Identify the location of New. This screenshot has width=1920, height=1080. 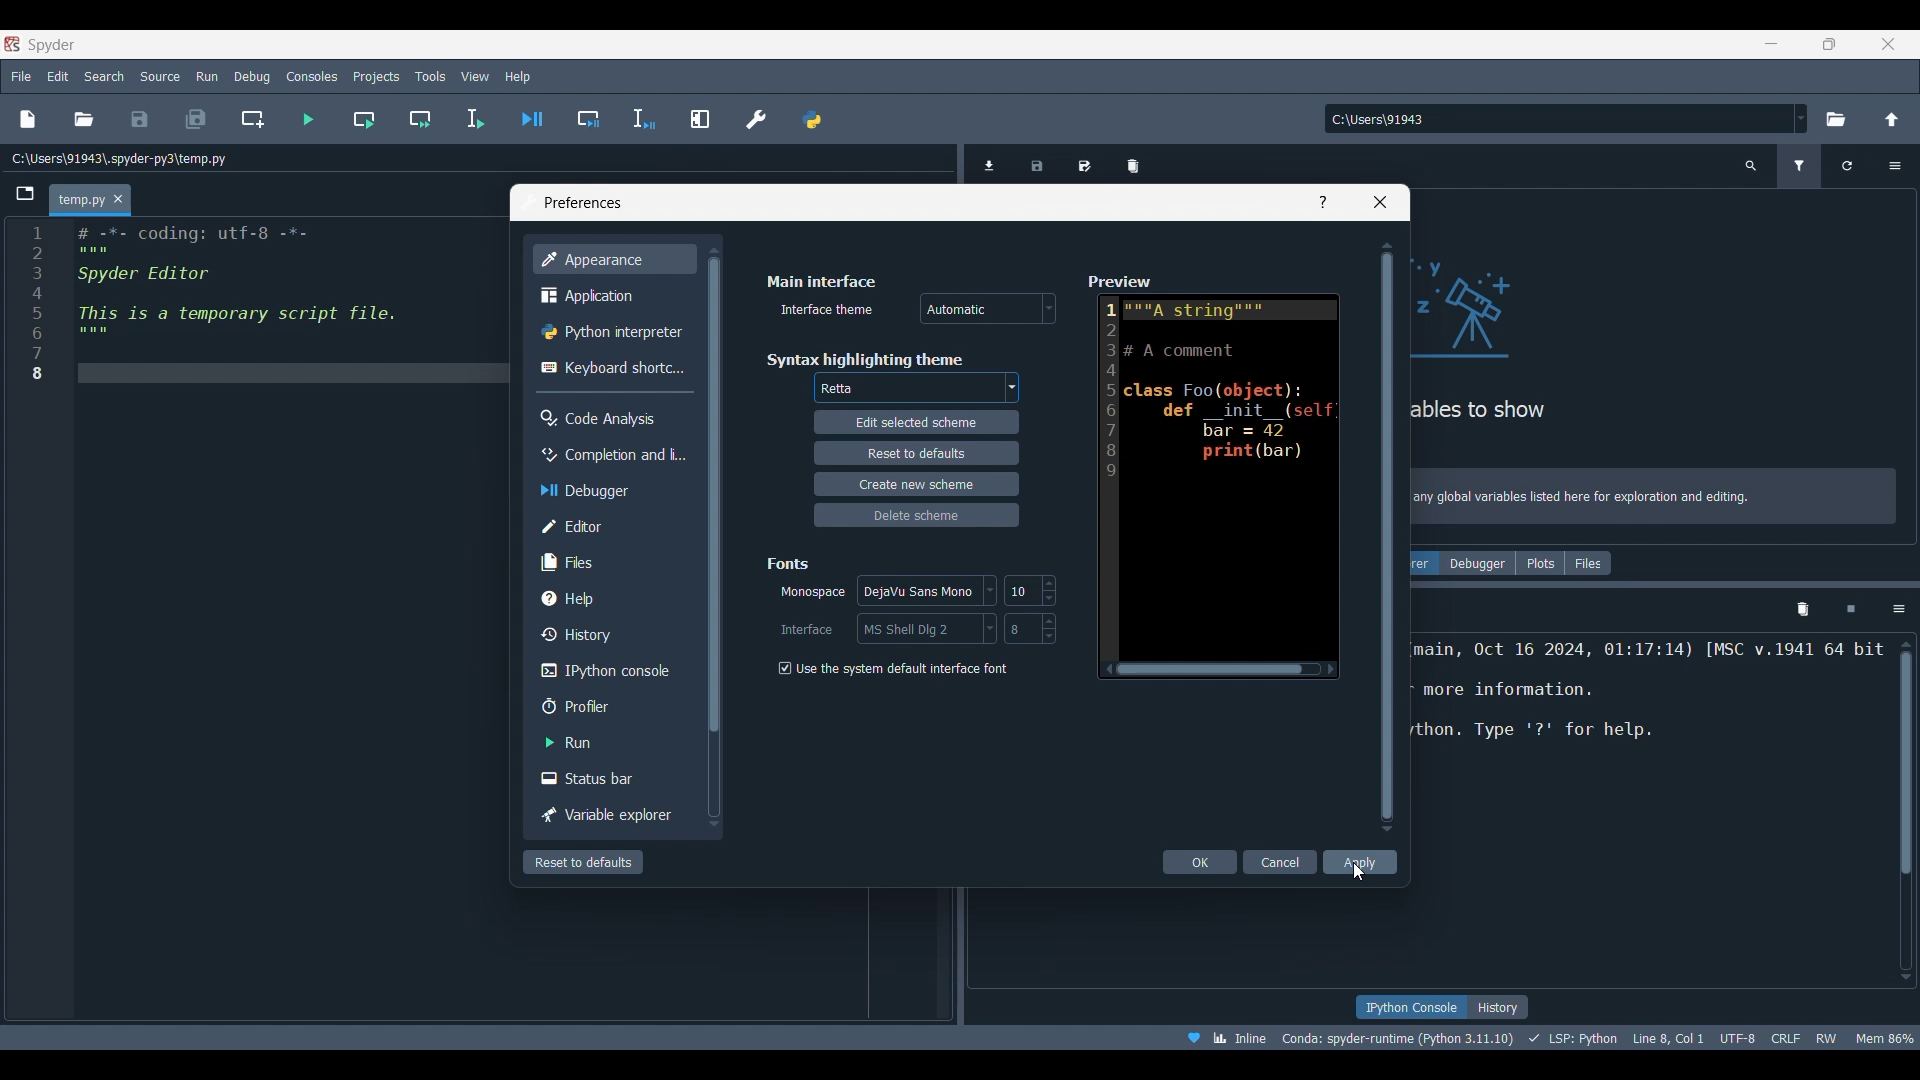
(26, 119).